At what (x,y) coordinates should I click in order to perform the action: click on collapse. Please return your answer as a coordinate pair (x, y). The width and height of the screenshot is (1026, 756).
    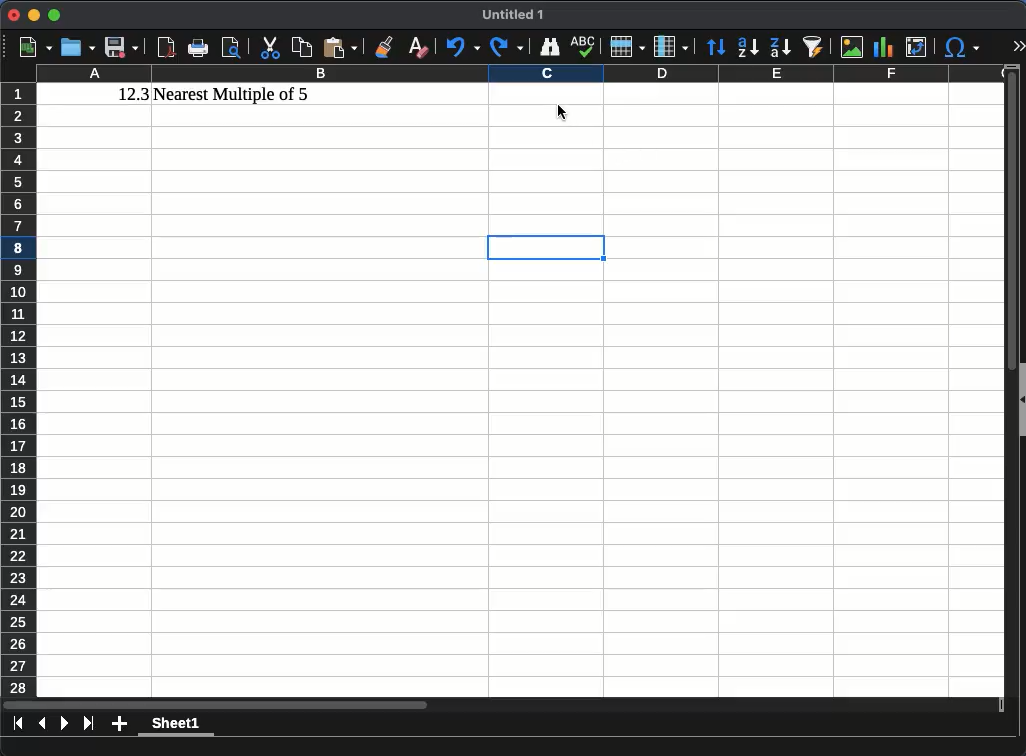
    Looking at the image, I should click on (1020, 400).